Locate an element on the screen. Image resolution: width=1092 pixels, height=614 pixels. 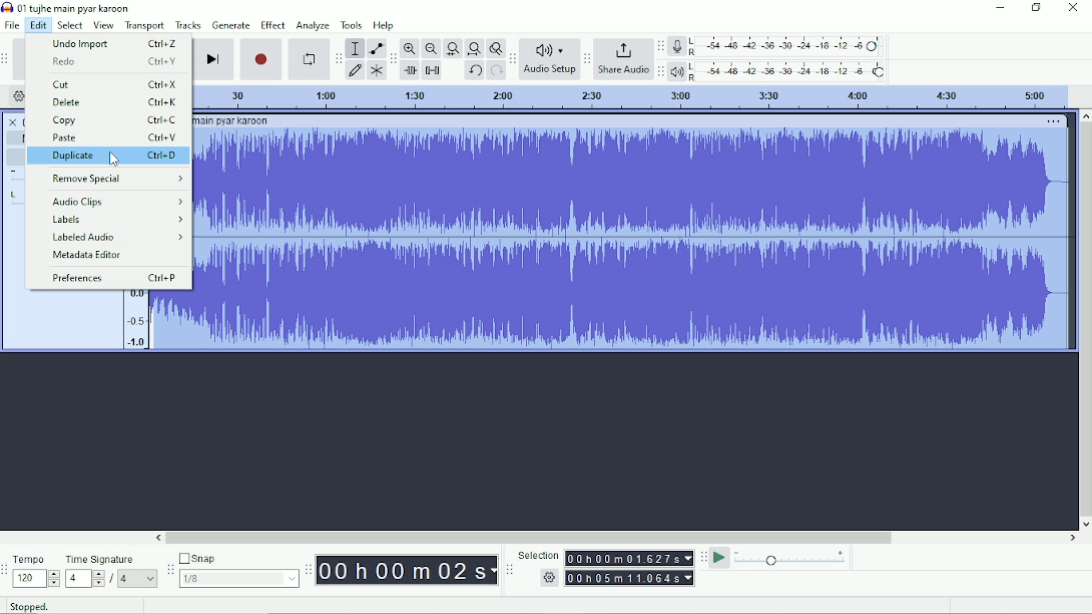
Duplicate is located at coordinates (115, 156).